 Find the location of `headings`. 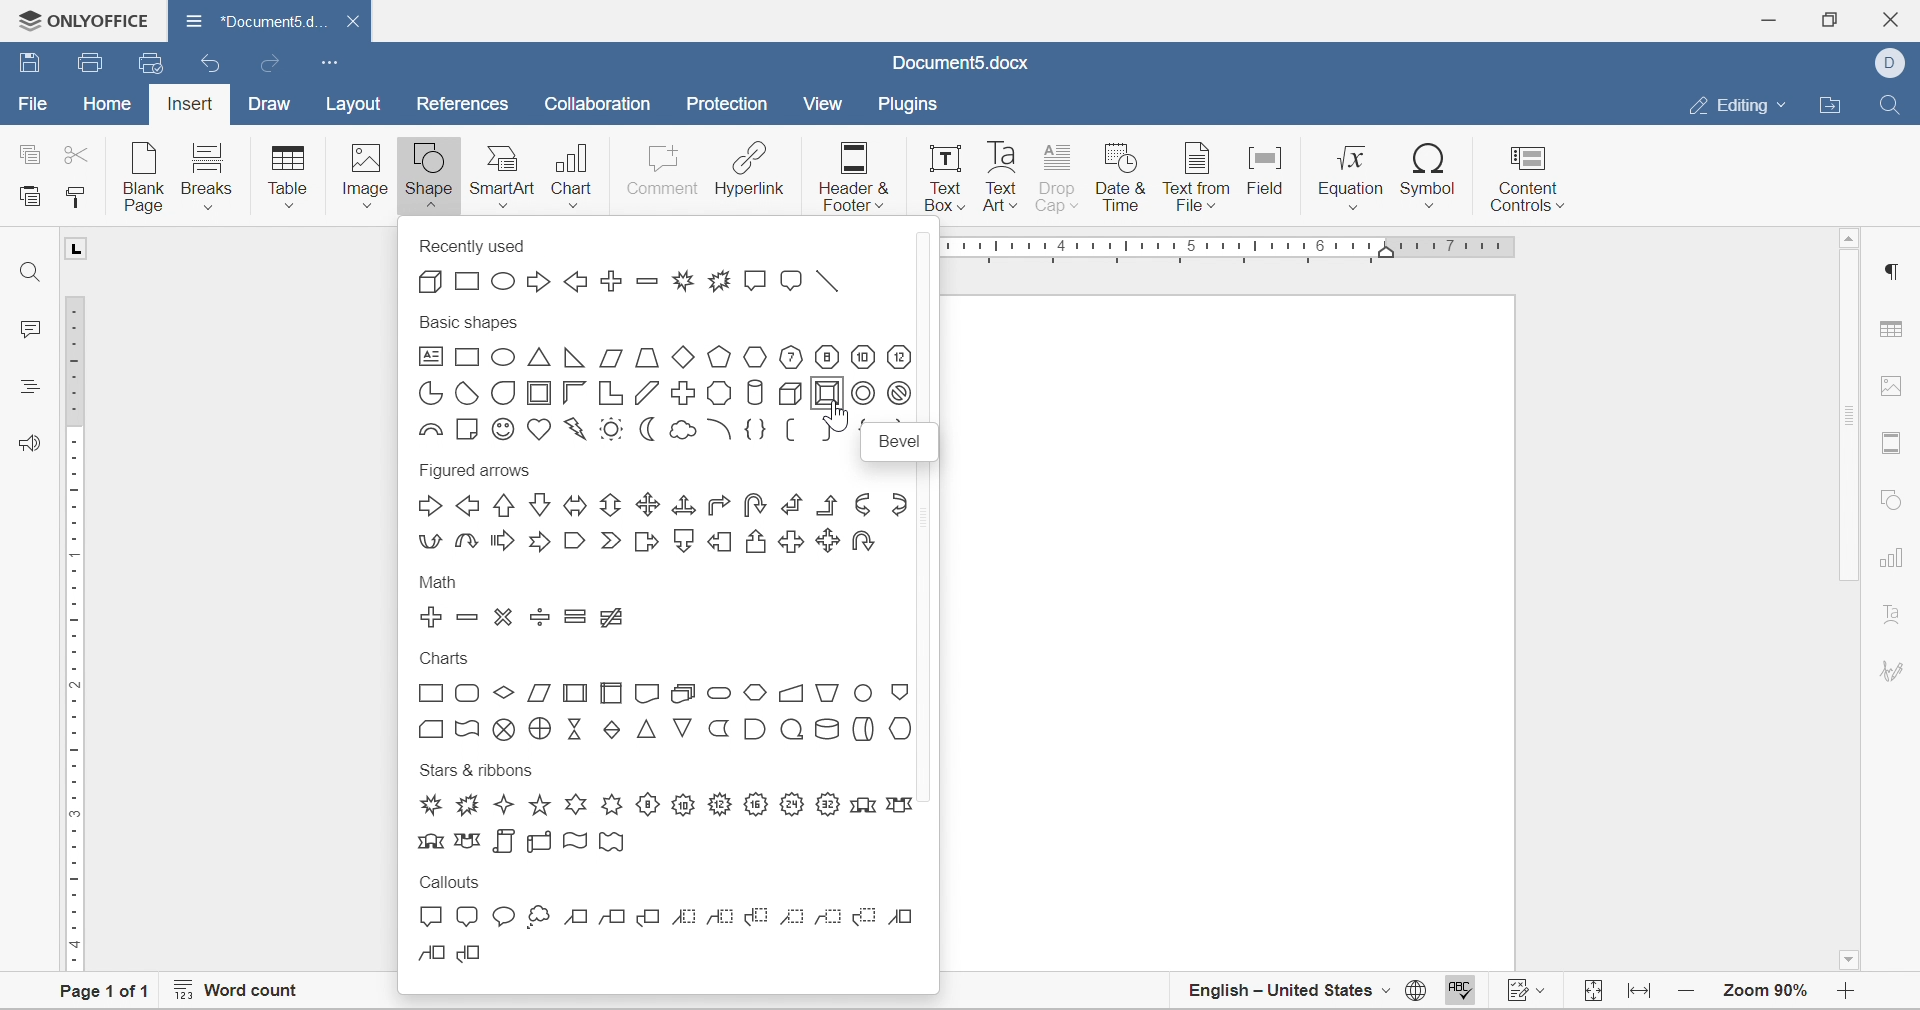

headings is located at coordinates (31, 386).